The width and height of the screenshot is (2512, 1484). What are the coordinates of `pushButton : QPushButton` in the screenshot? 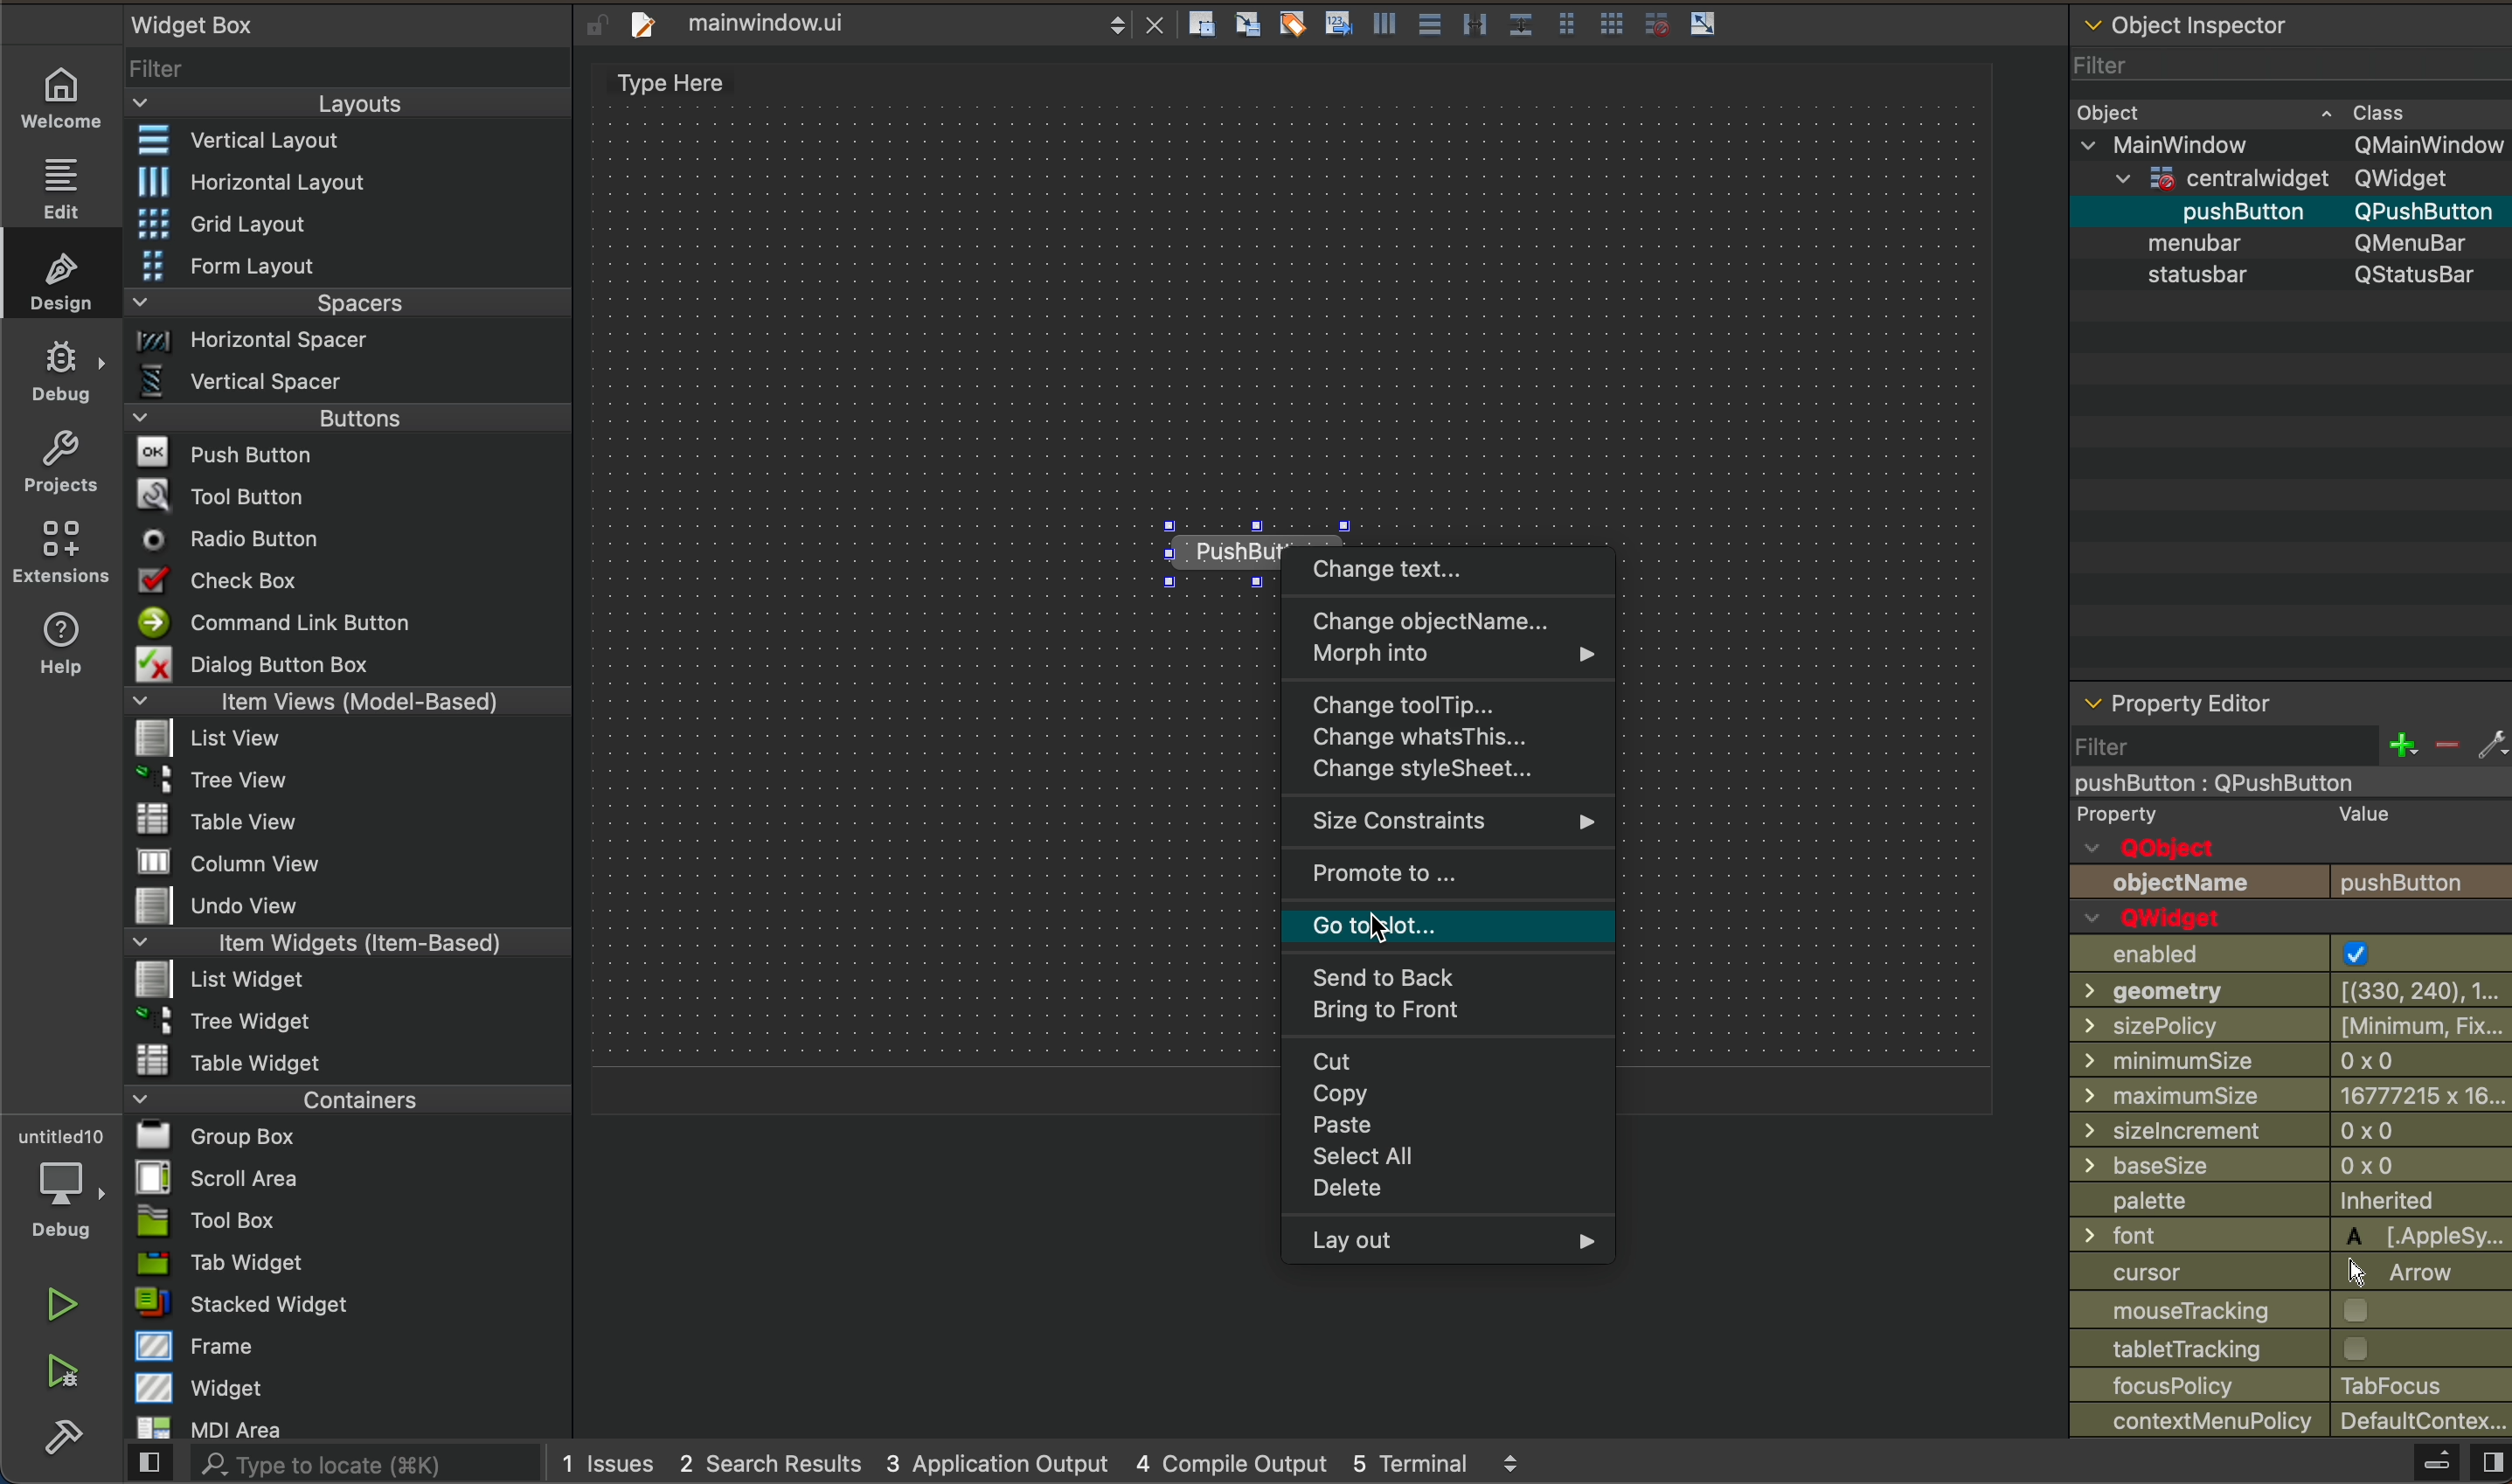 It's located at (2223, 784).